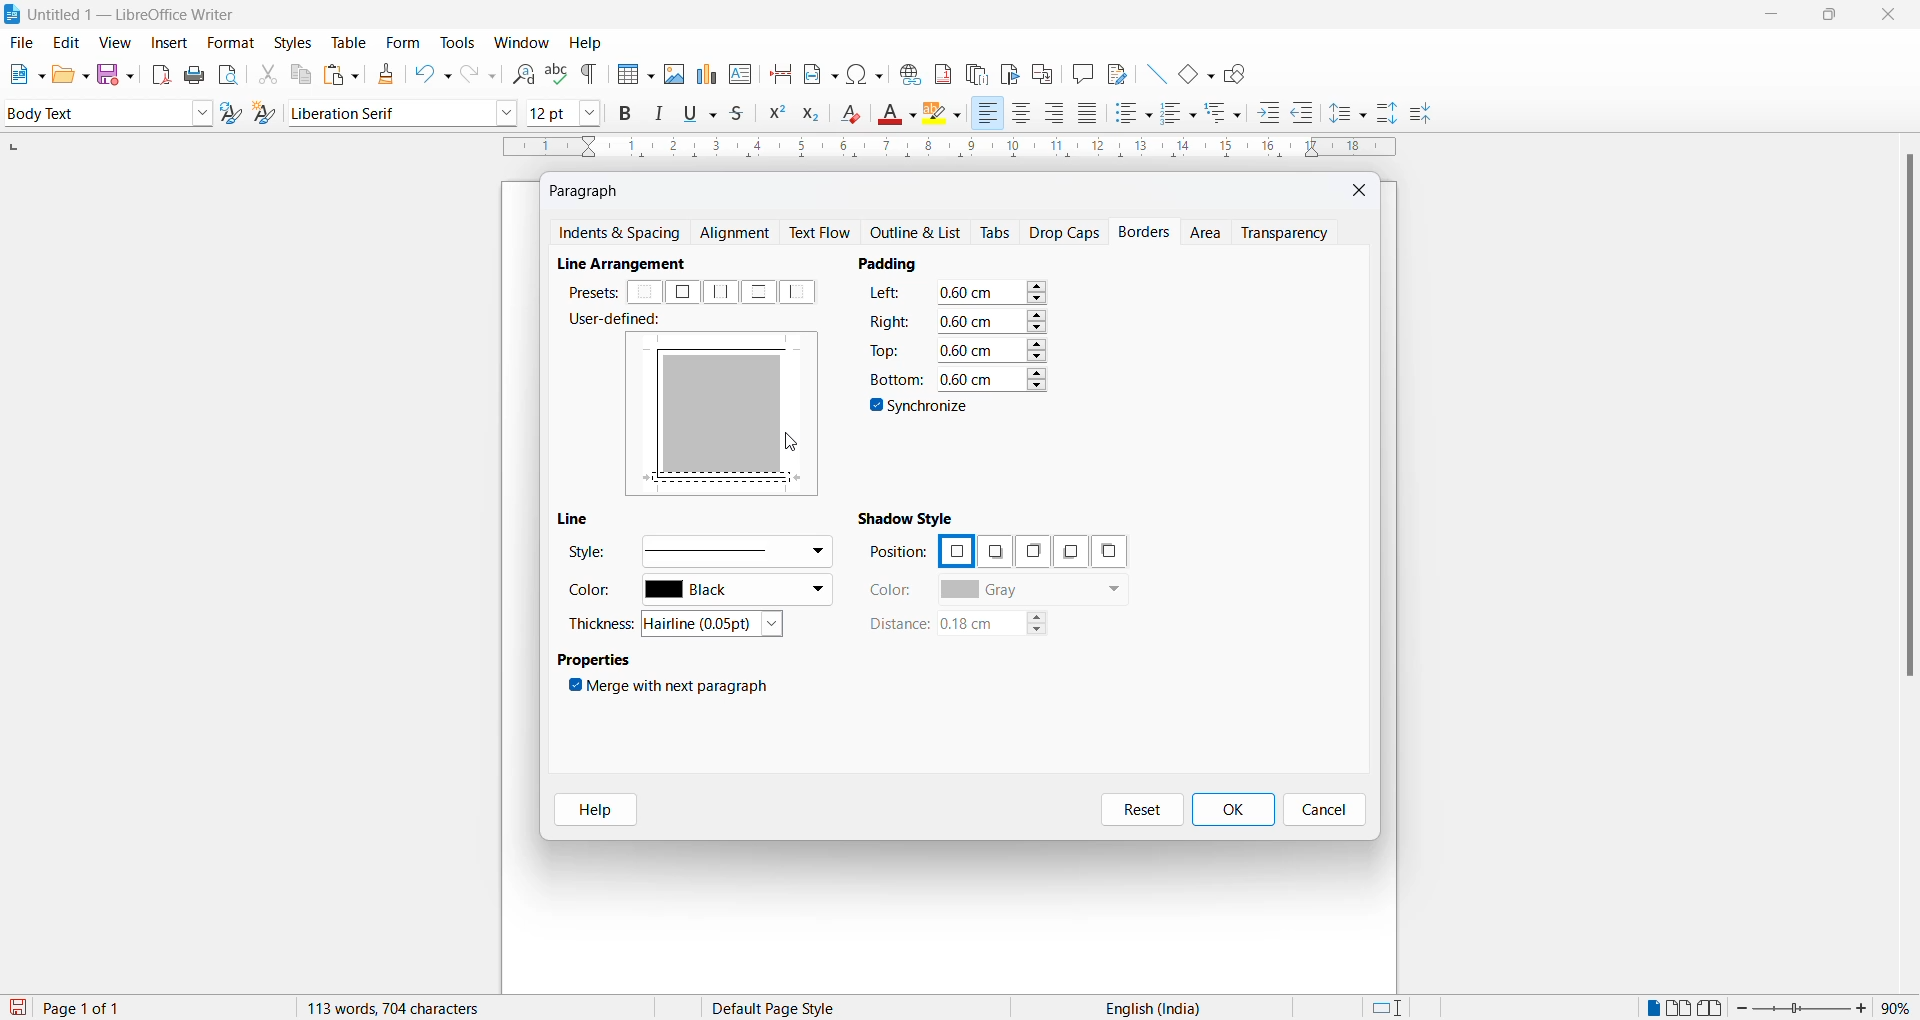  I want to click on value, so click(991, 320).